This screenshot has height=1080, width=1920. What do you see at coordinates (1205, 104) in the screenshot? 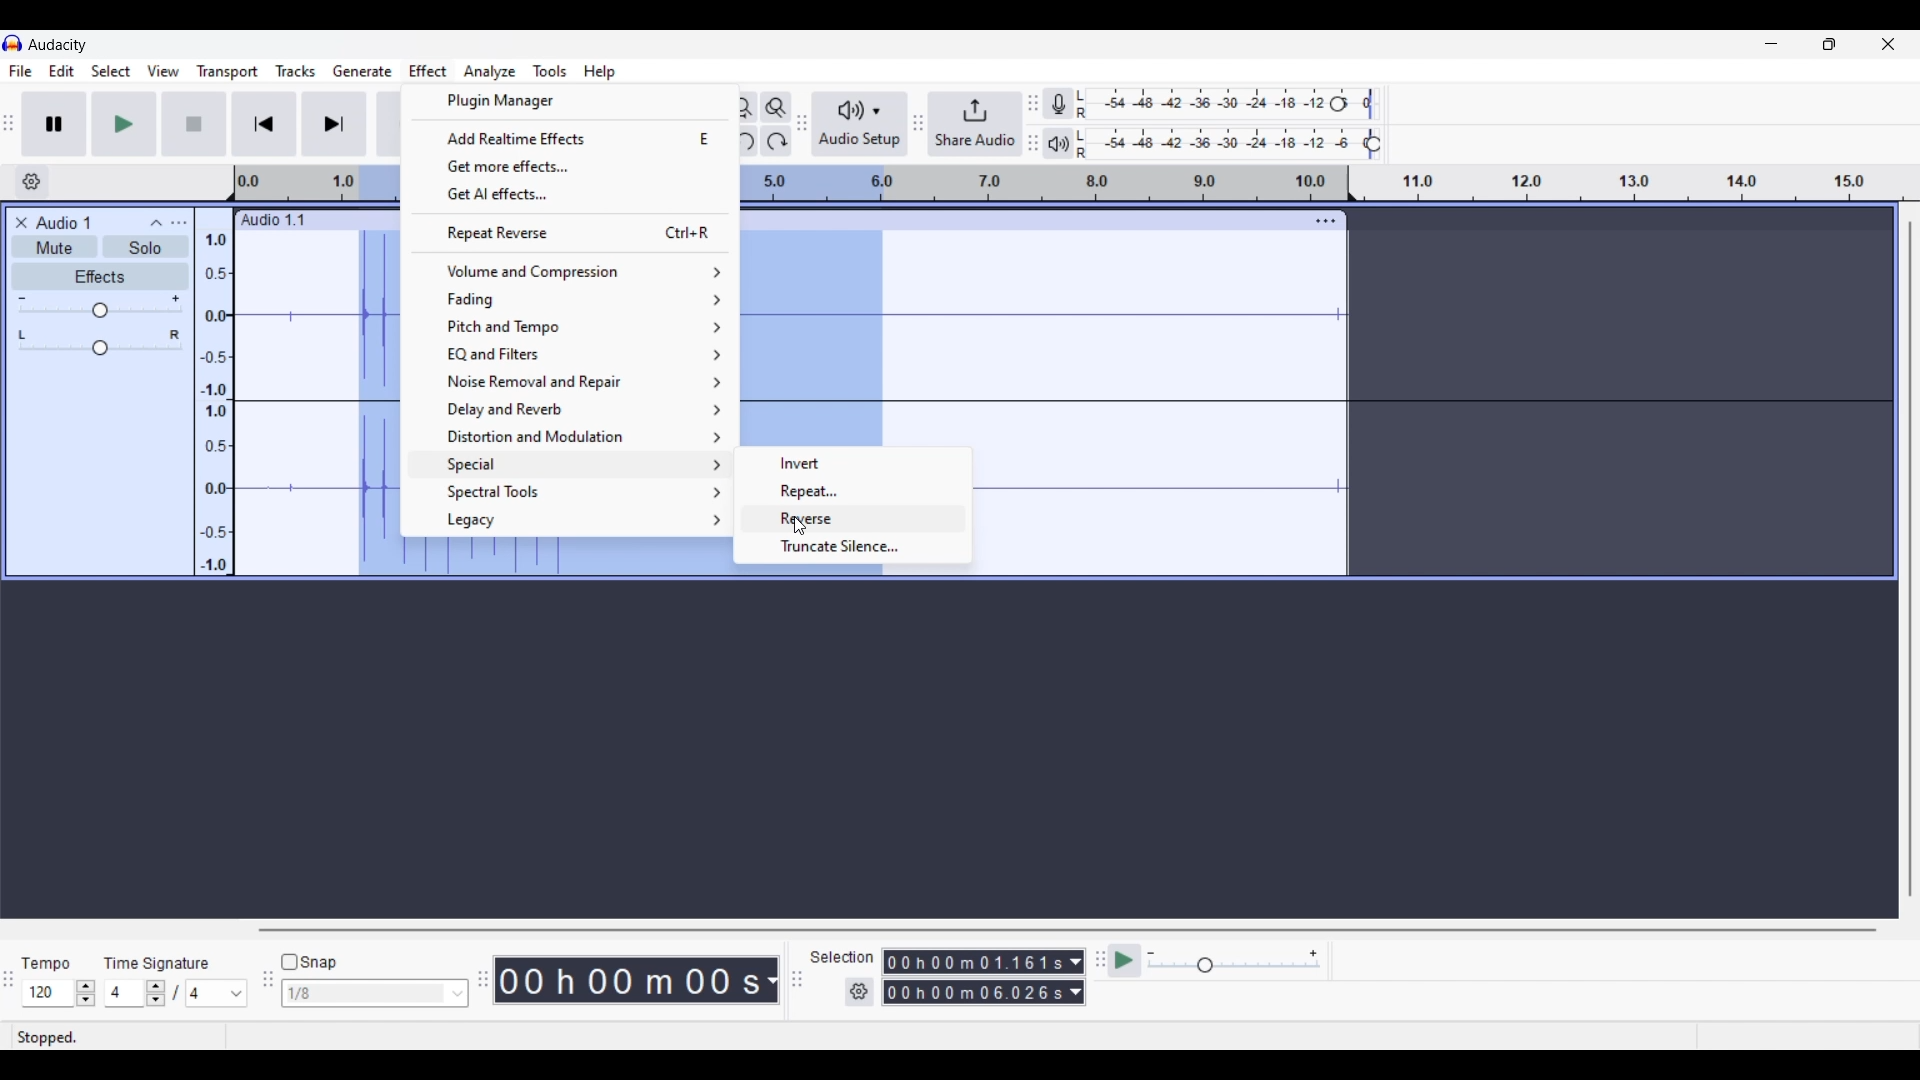
I see `Recording level` at bounding box center [1205, 104].